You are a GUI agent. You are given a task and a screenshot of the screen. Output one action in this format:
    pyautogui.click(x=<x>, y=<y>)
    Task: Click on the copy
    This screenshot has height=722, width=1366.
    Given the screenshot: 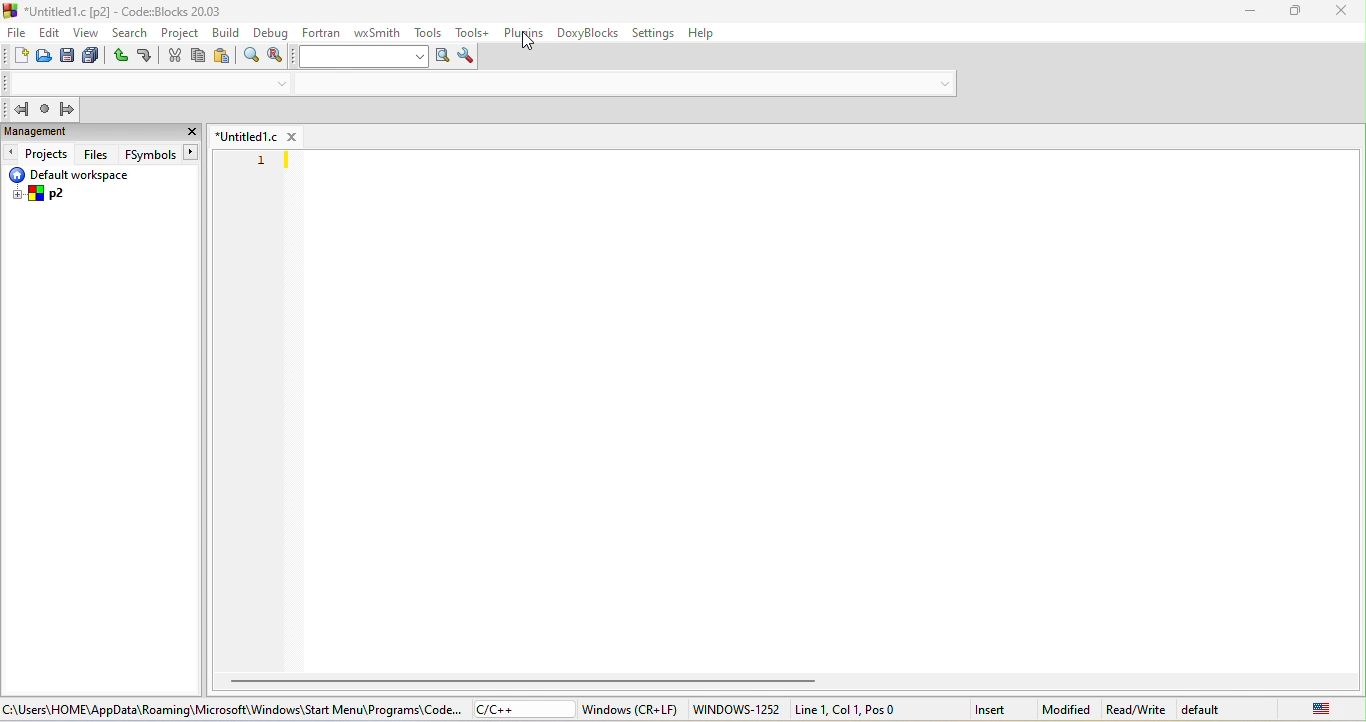 What is the action you would take?
    pyautogui.click(x=200, y=57)
    